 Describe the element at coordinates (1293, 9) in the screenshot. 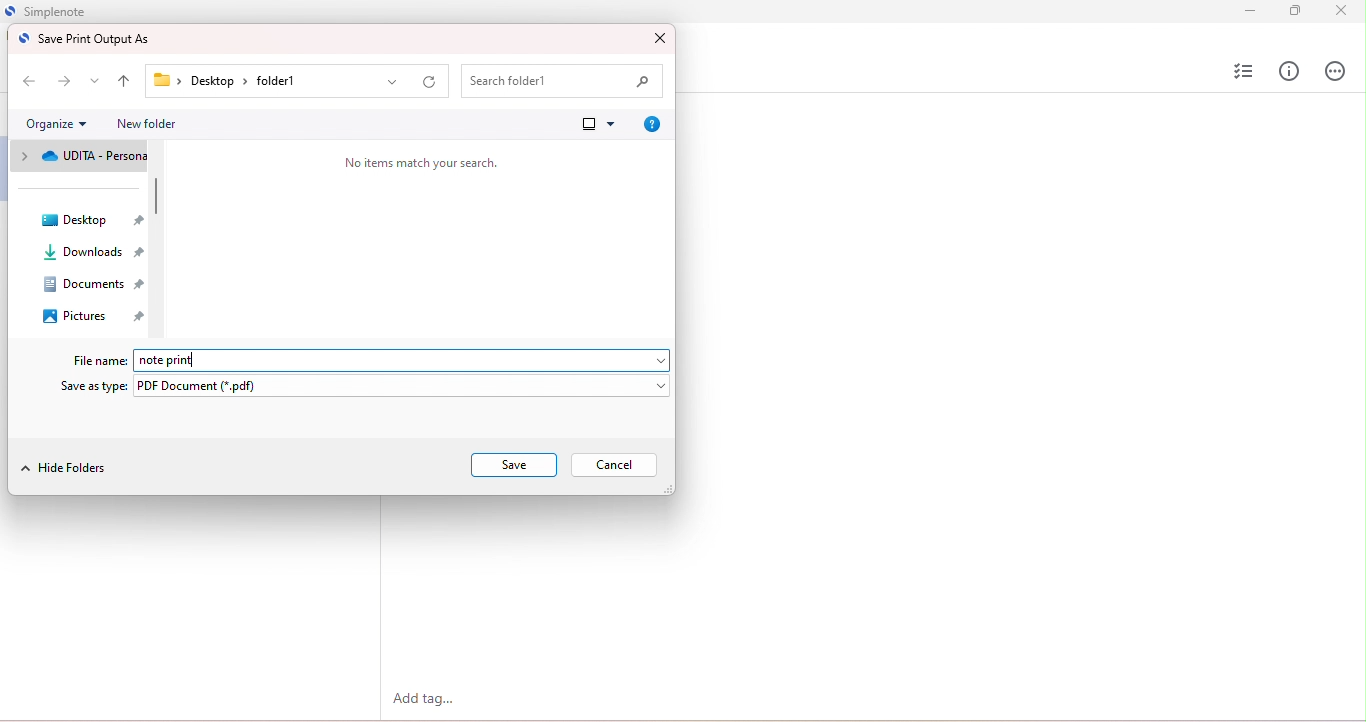

I see `maximize` at that location.